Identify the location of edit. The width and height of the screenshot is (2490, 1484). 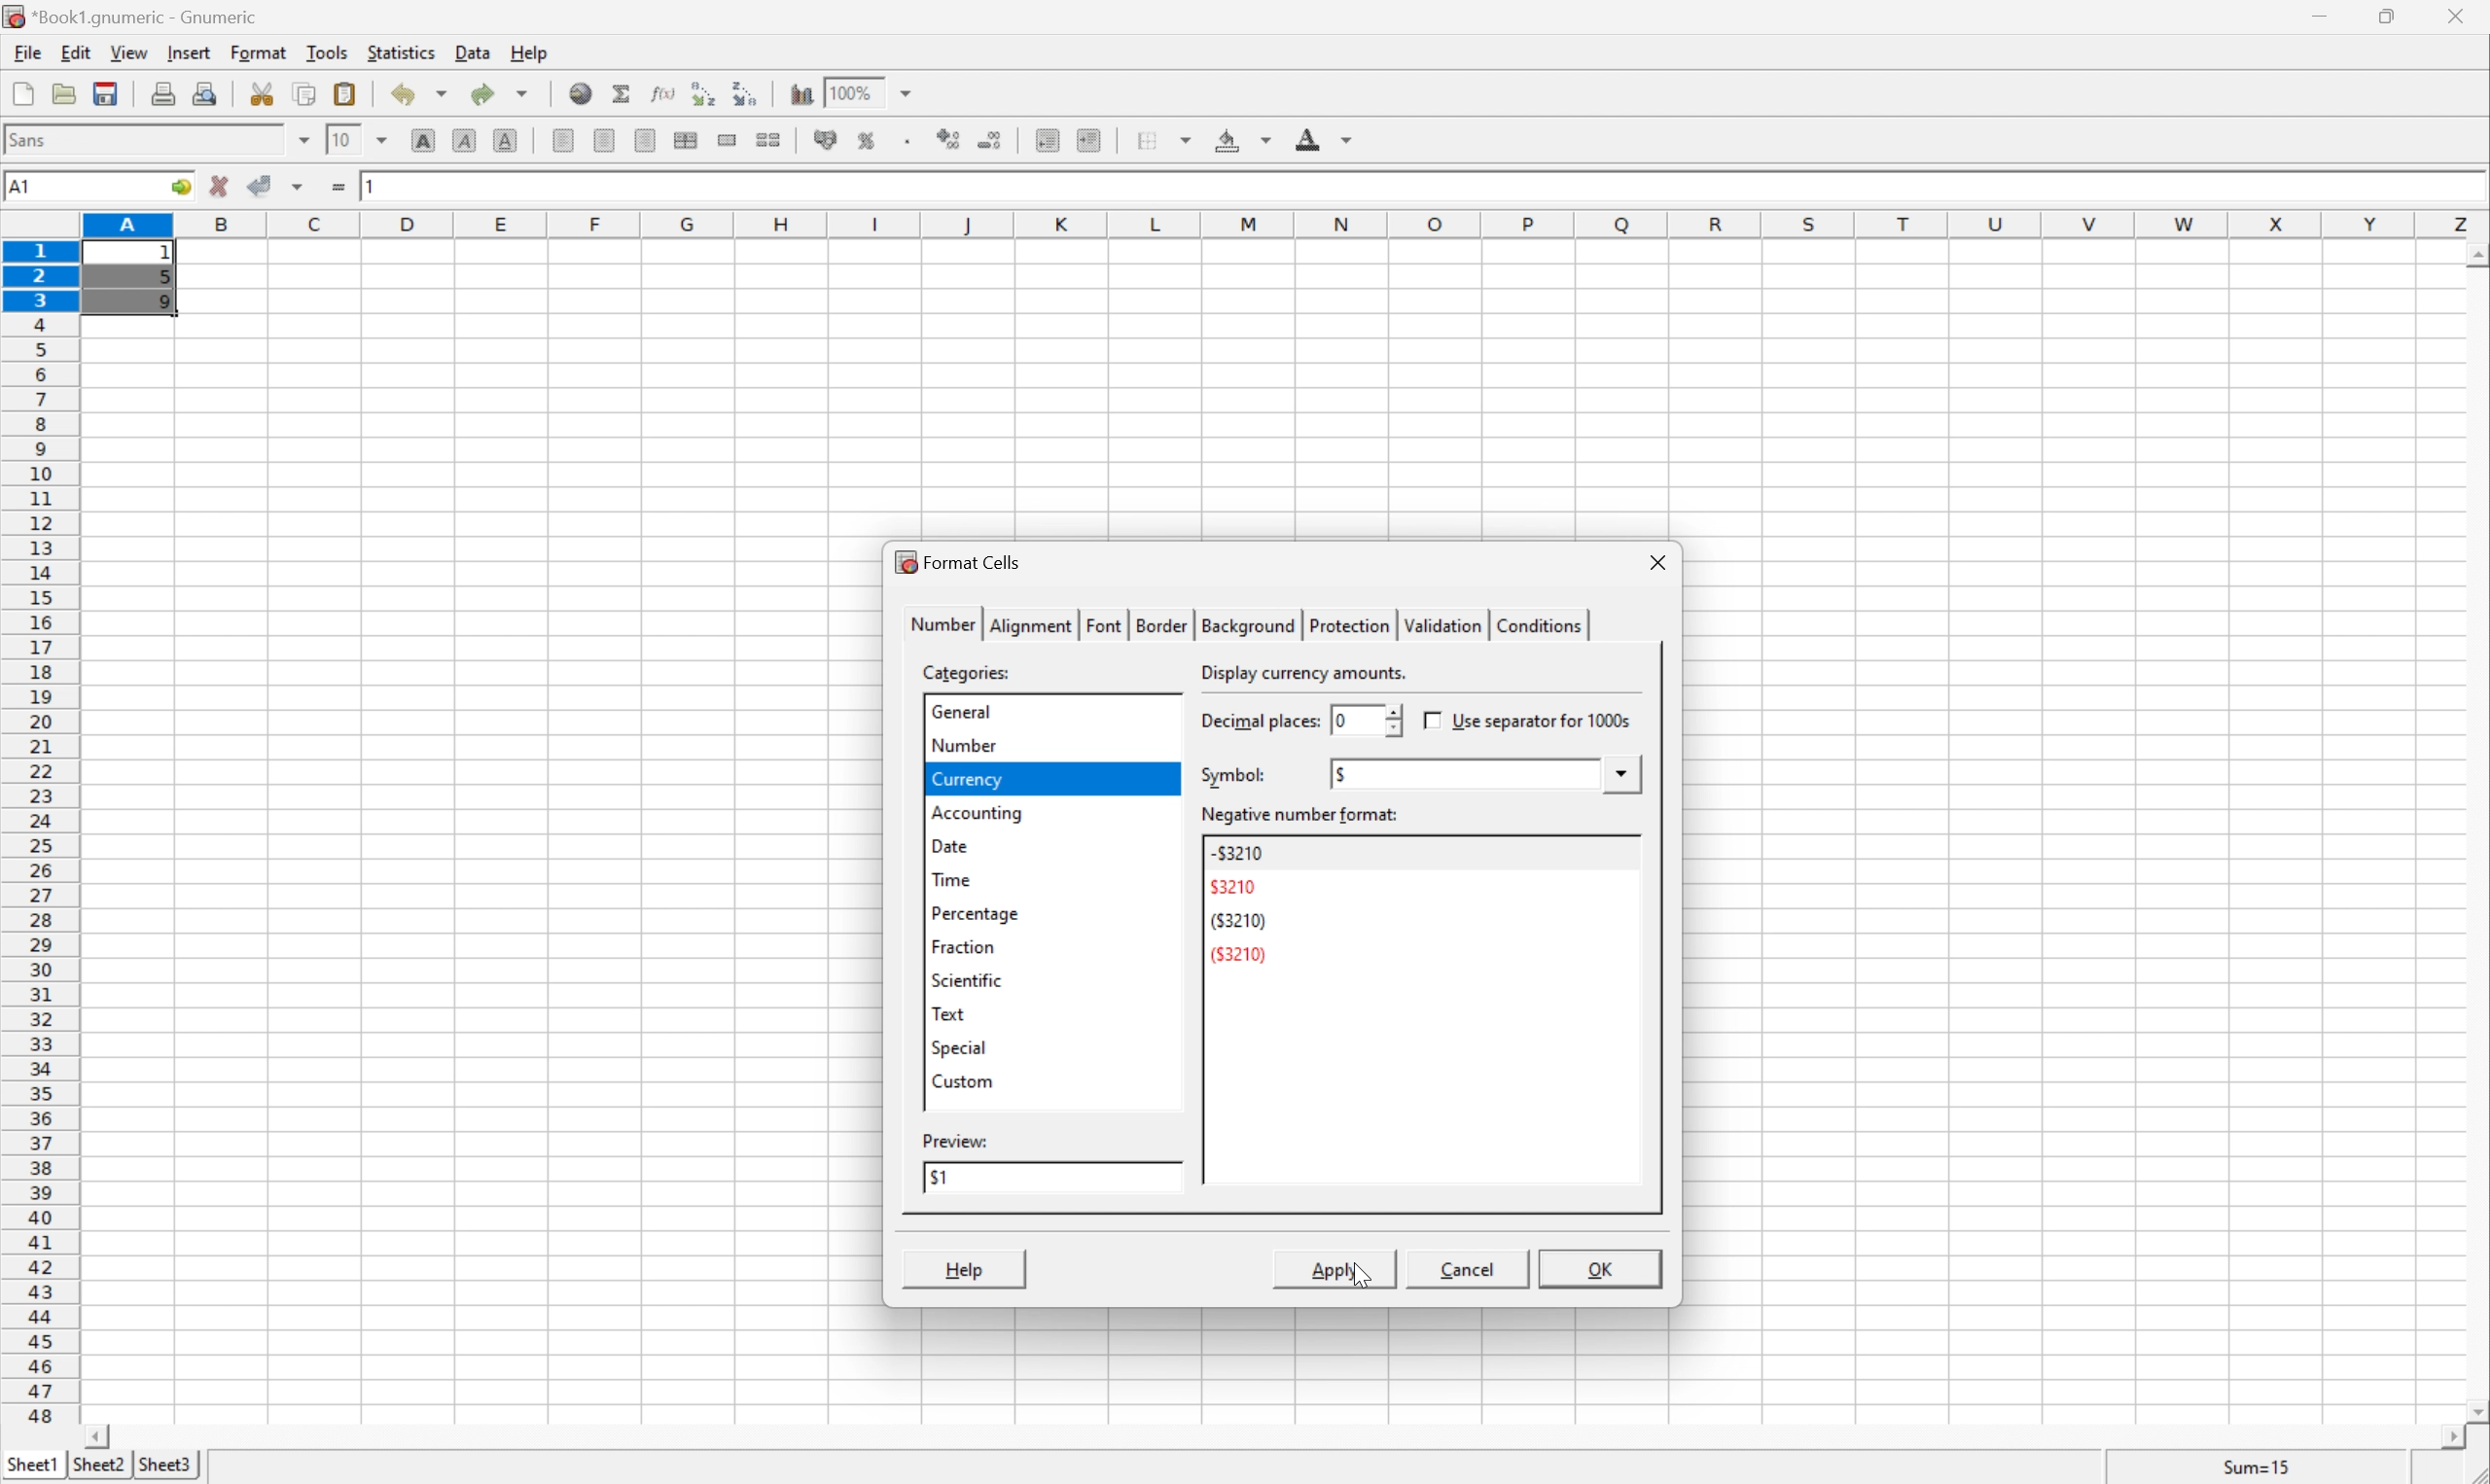
(78, 50).